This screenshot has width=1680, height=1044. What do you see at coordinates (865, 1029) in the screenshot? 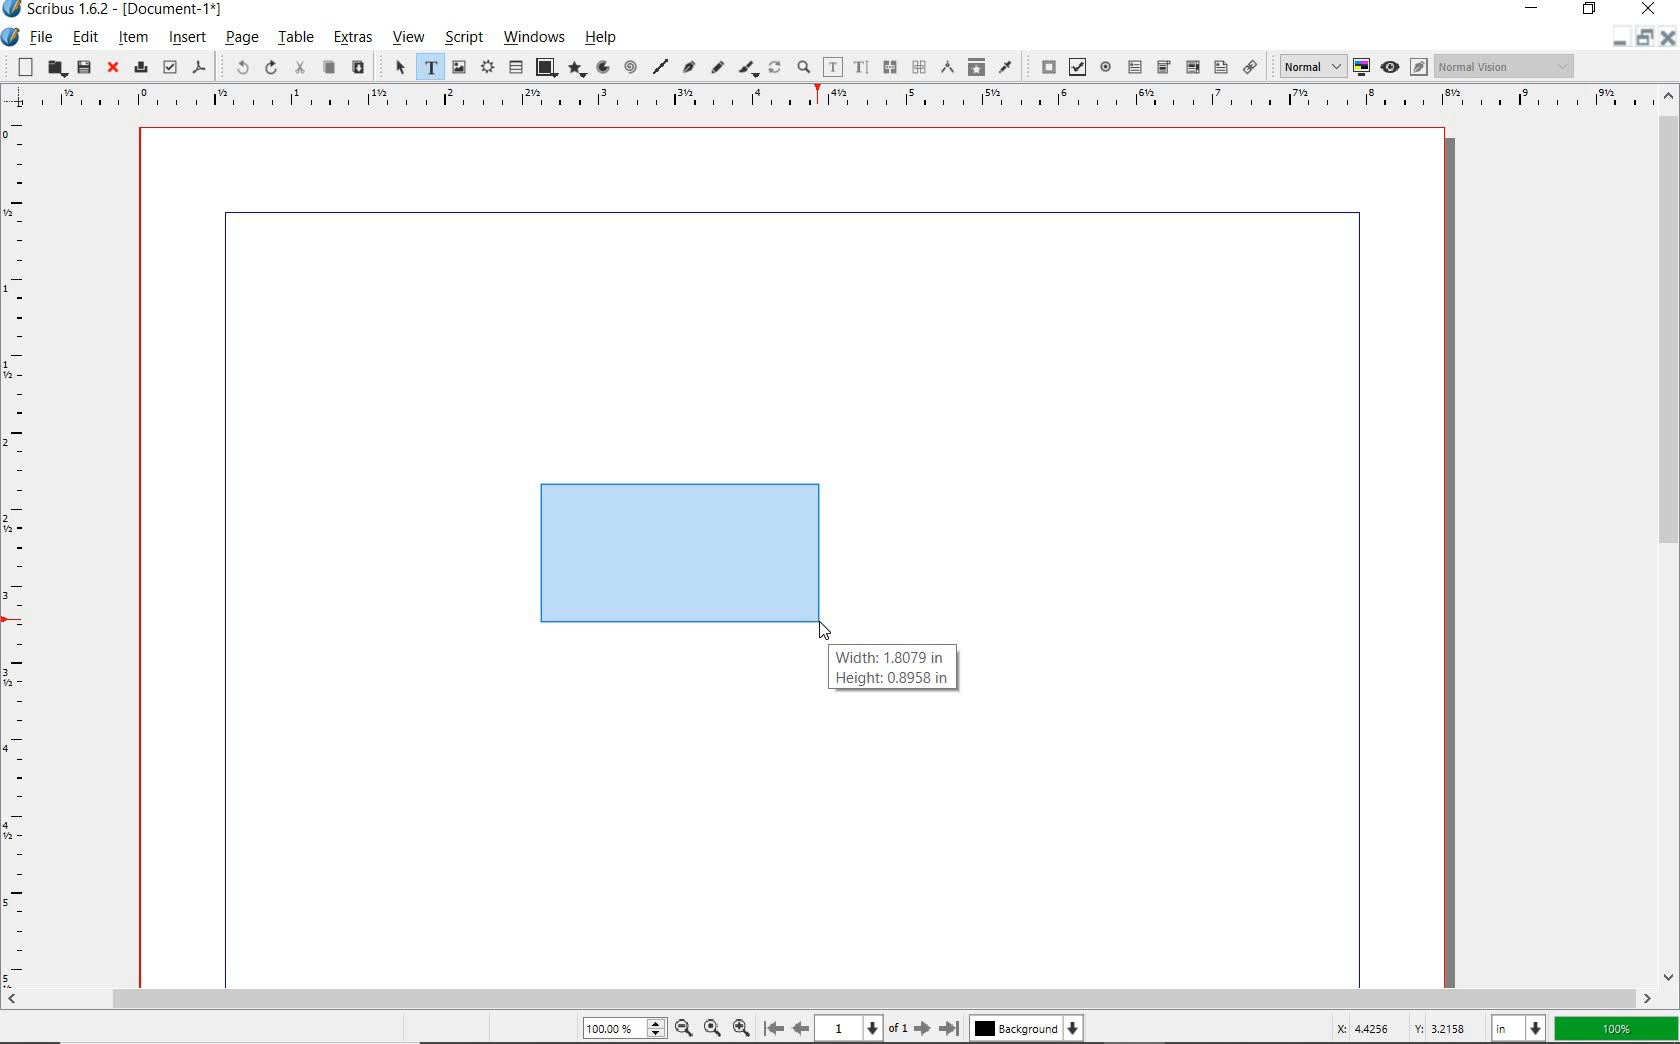
I see `1 of 1` at bounding box center [865, 1029].